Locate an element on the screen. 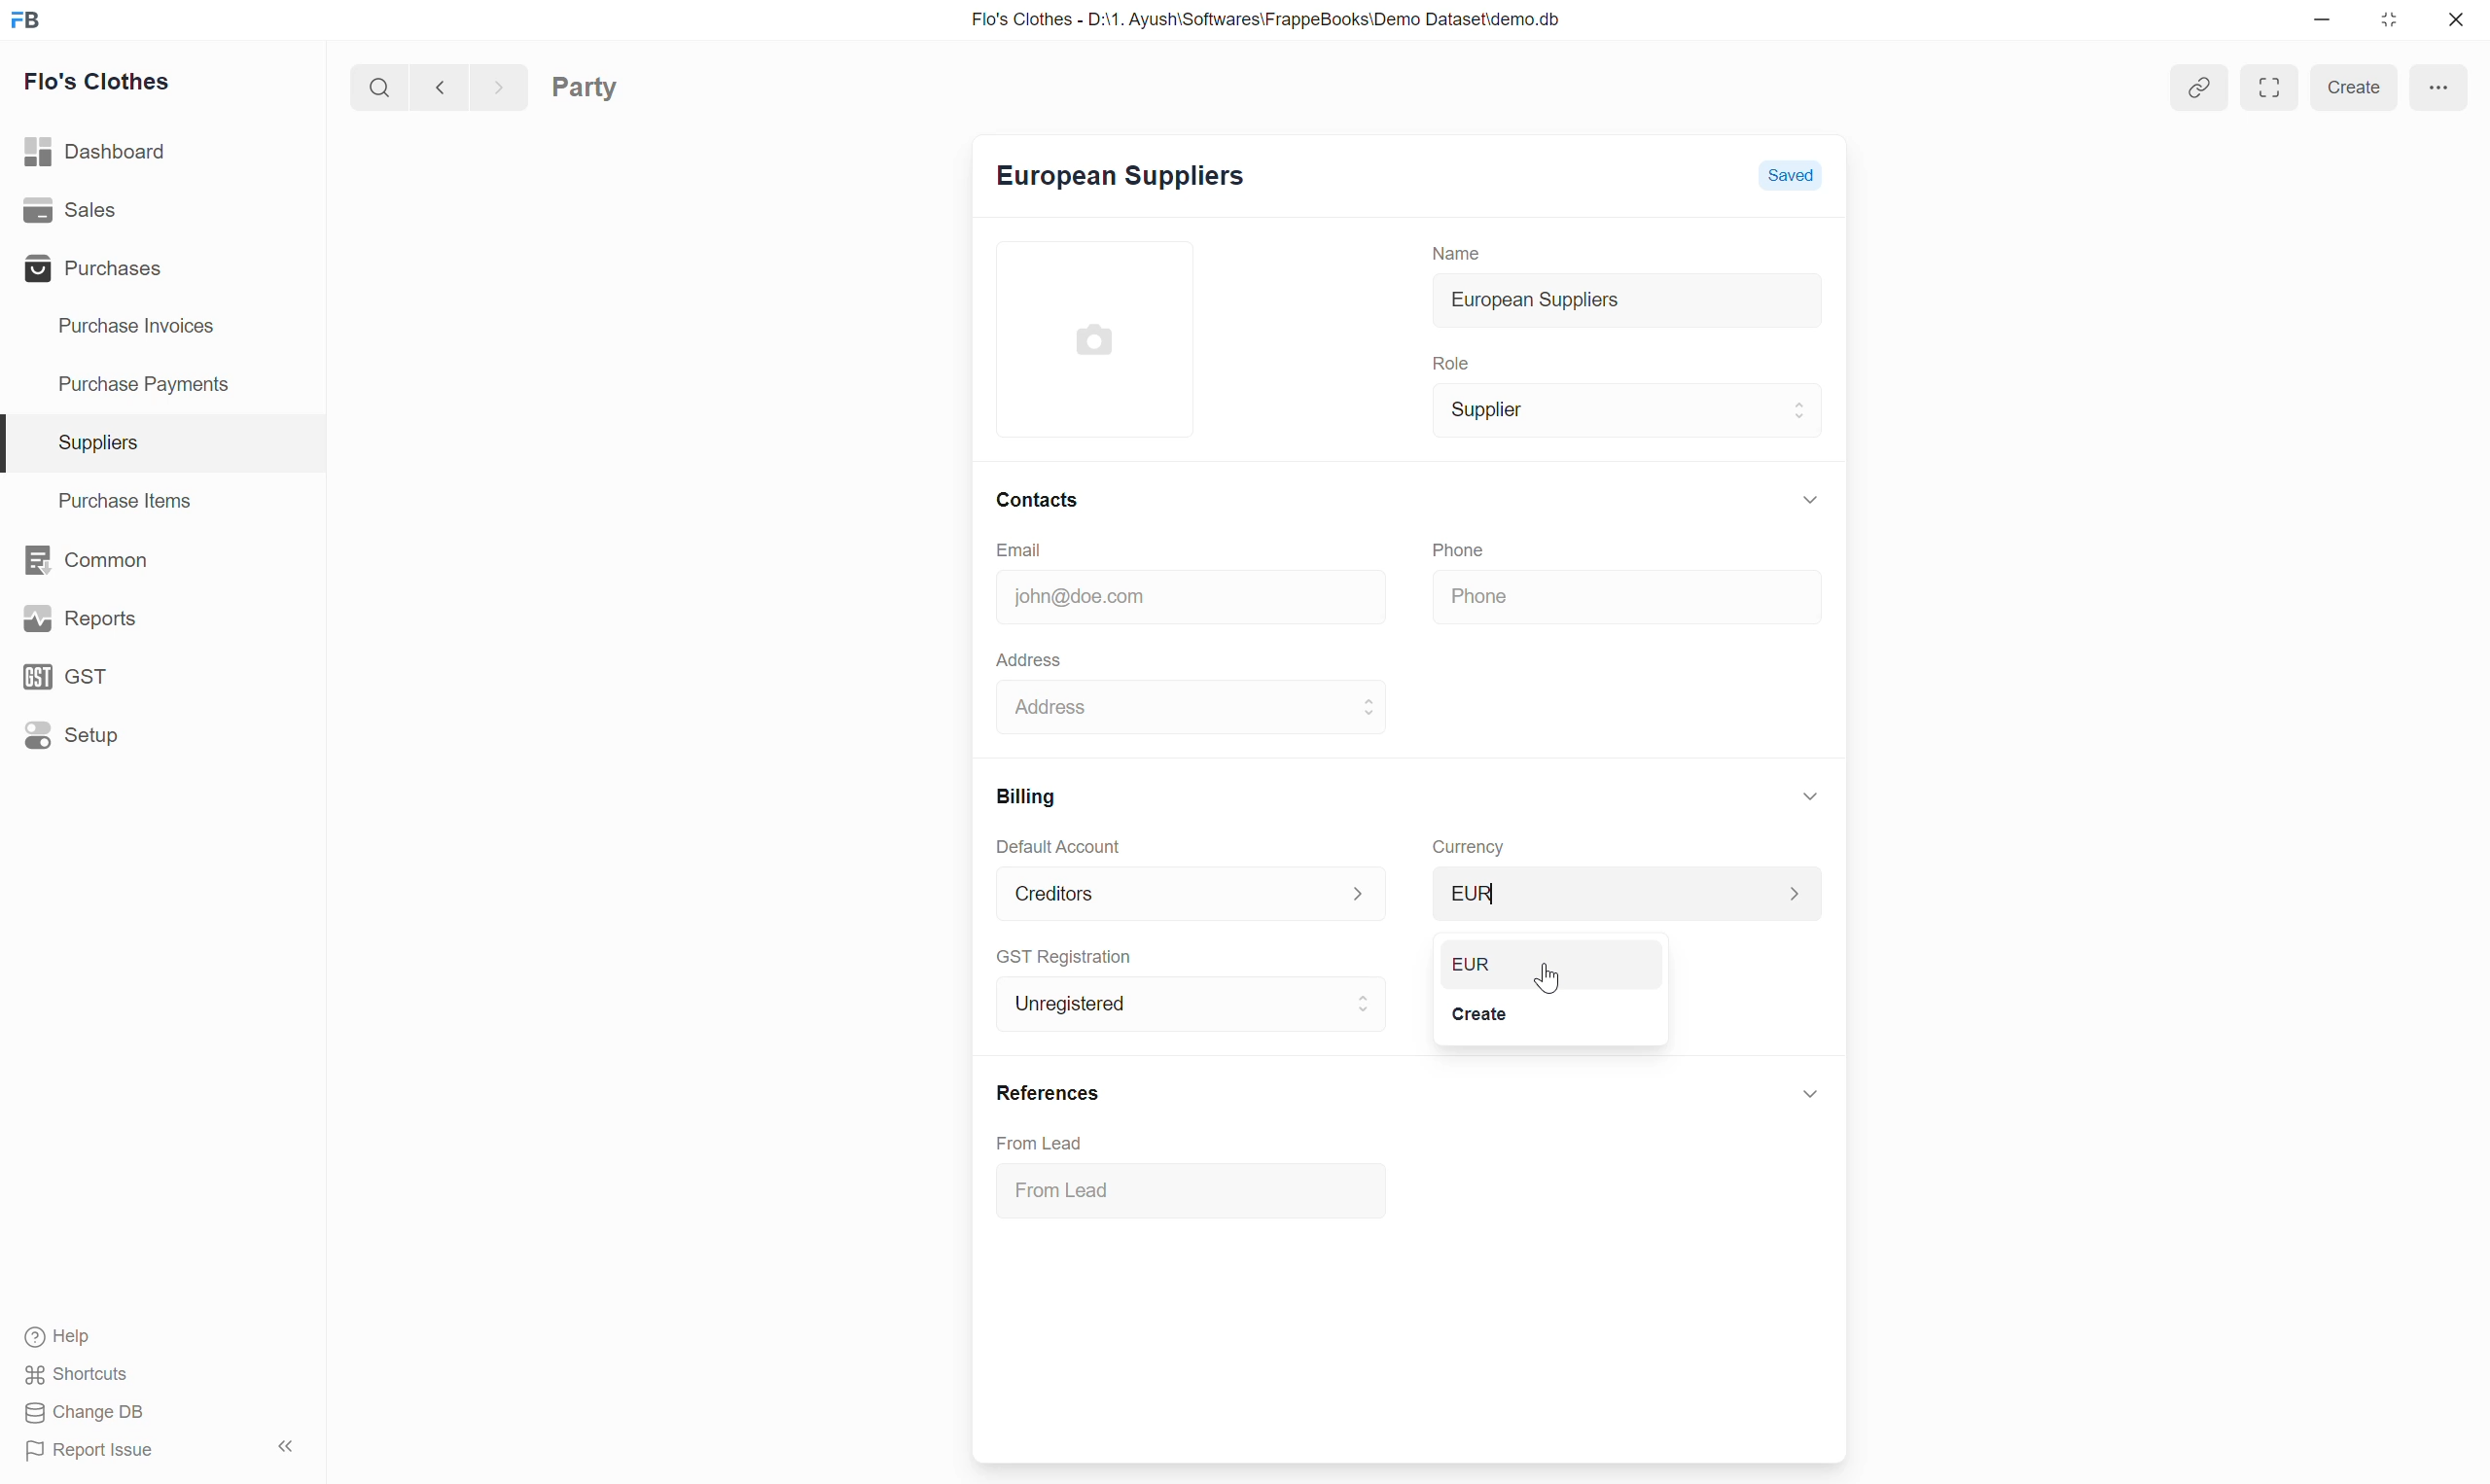 This screenshot has width=2490, height=1484. Supplier is located at coordinates (1479, 410).